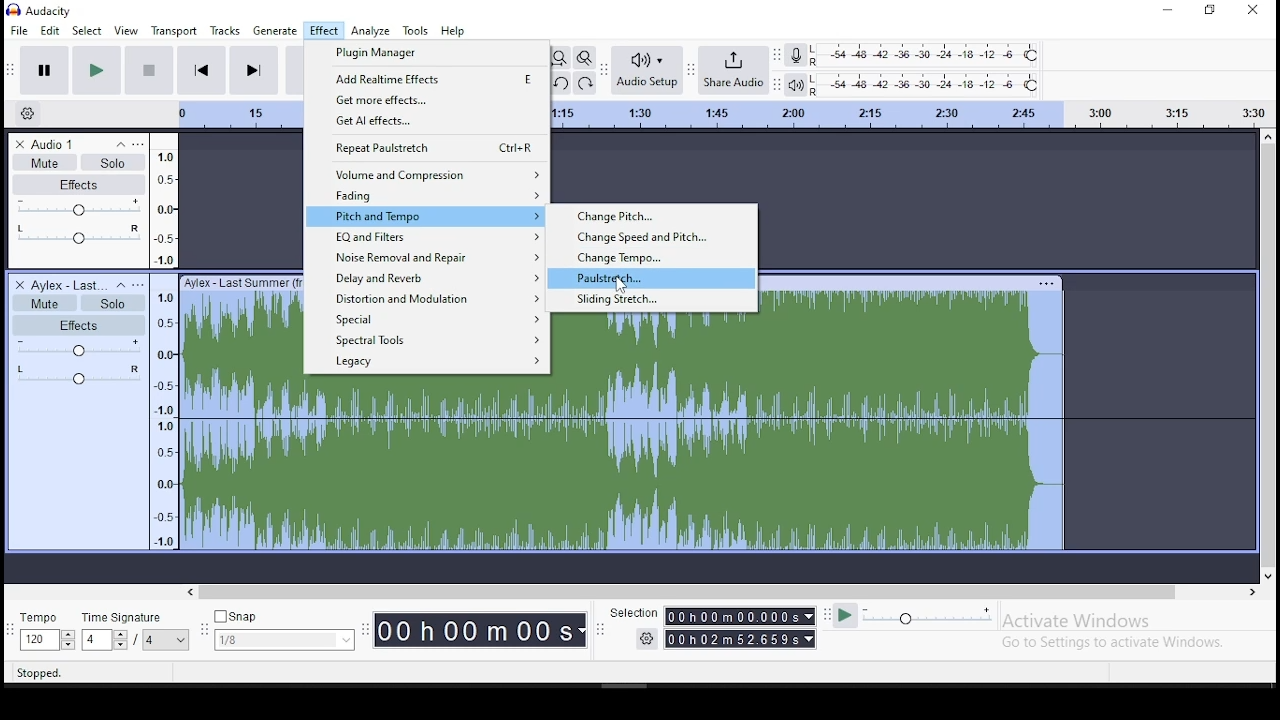 Image resolution: width=1280 pixels, height=720 pixels. I want to click on skip to end, so click(253, 71).